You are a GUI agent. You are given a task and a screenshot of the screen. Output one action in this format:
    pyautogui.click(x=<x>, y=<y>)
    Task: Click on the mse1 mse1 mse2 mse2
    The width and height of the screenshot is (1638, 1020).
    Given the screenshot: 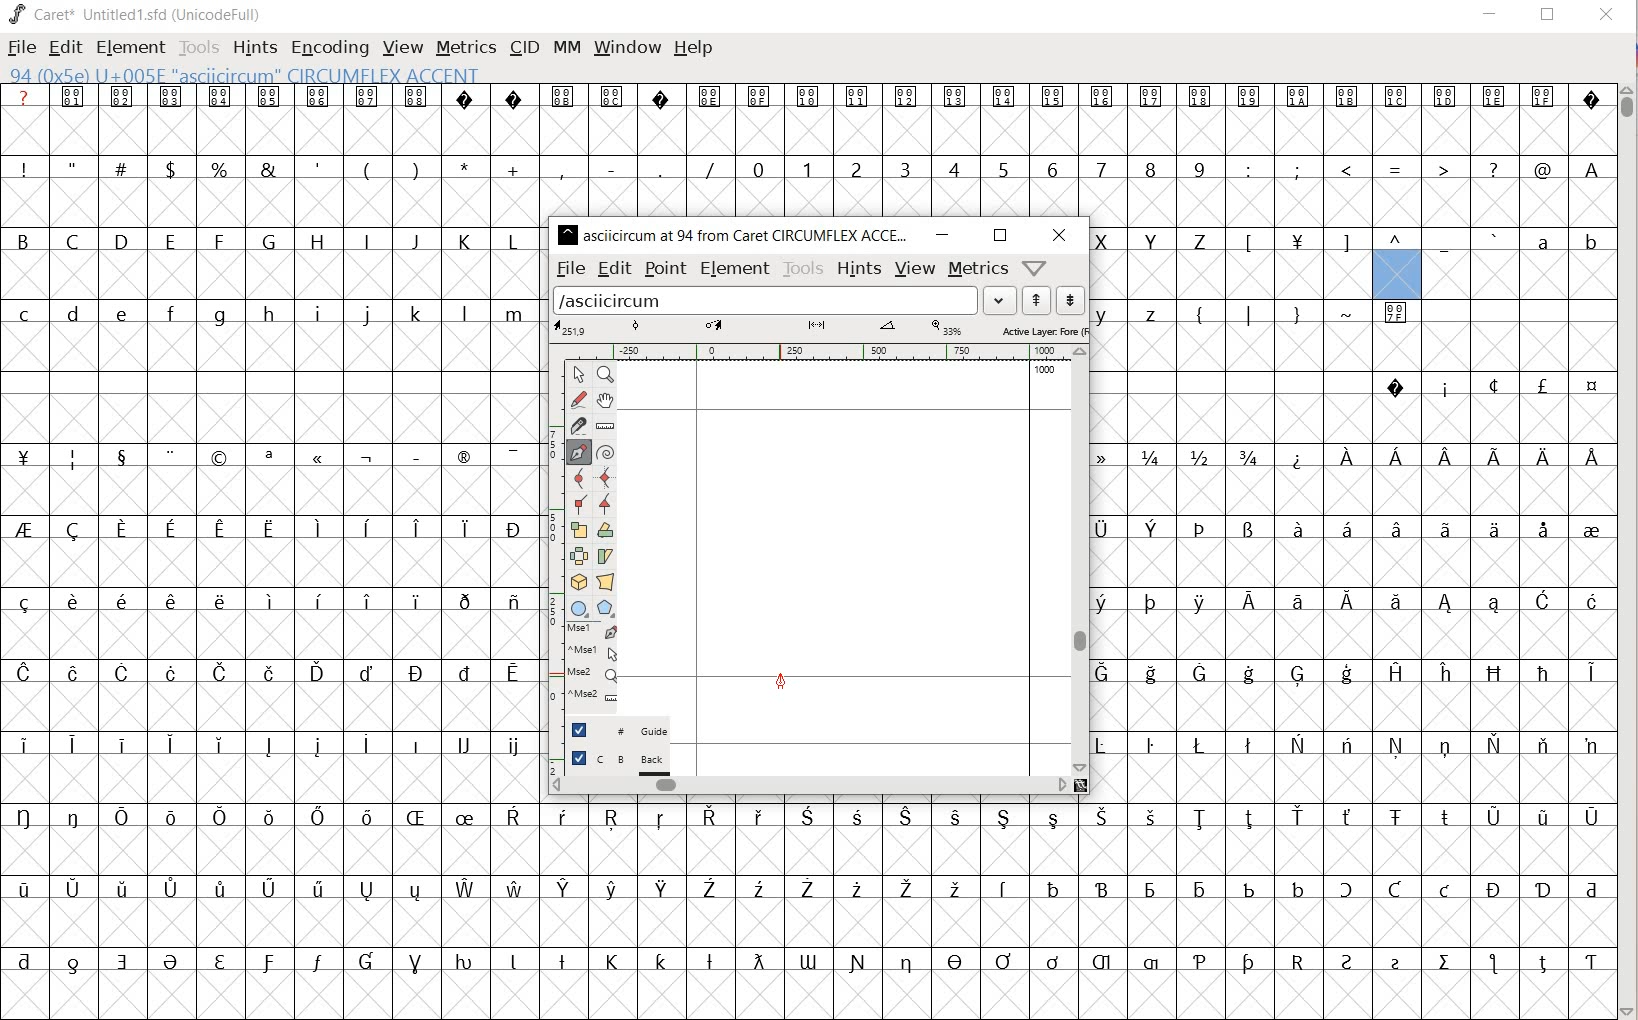 What is the action you would take?
    pyautogui.click(x=585, y=664)
    